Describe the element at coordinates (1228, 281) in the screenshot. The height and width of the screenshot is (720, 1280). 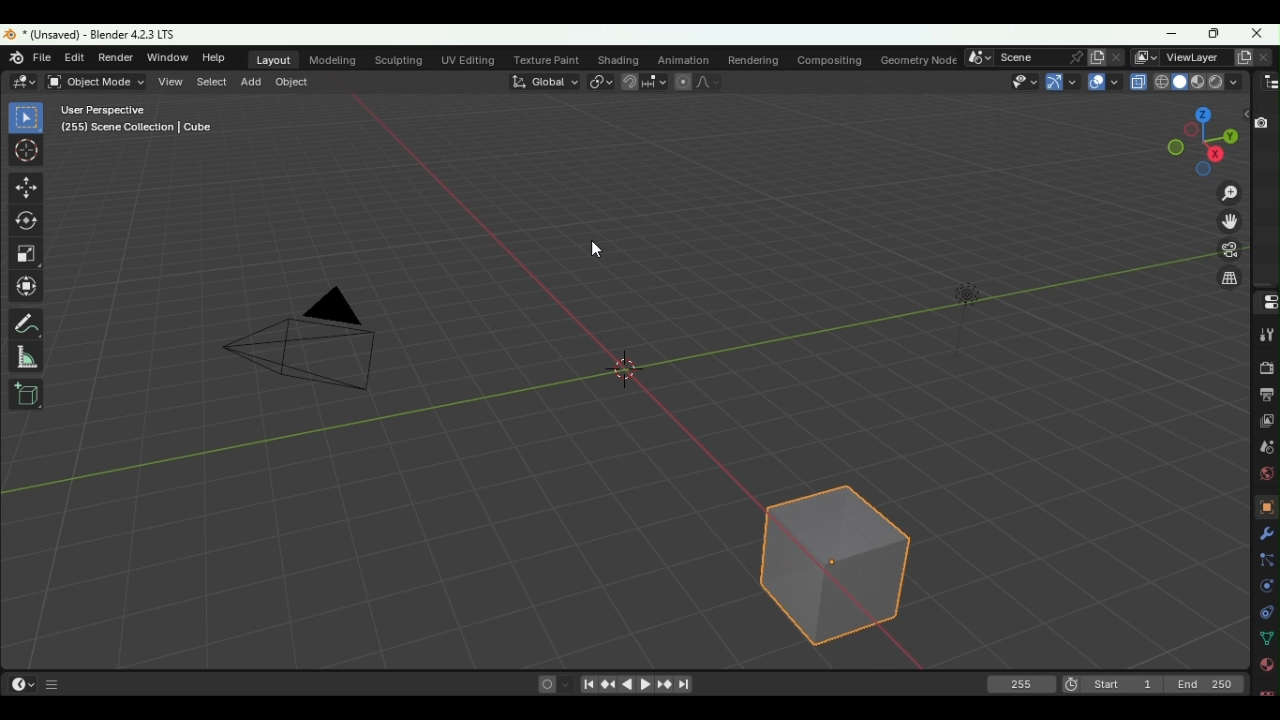
I see `Switch the current view from perspective/orthographic projection` at that location.